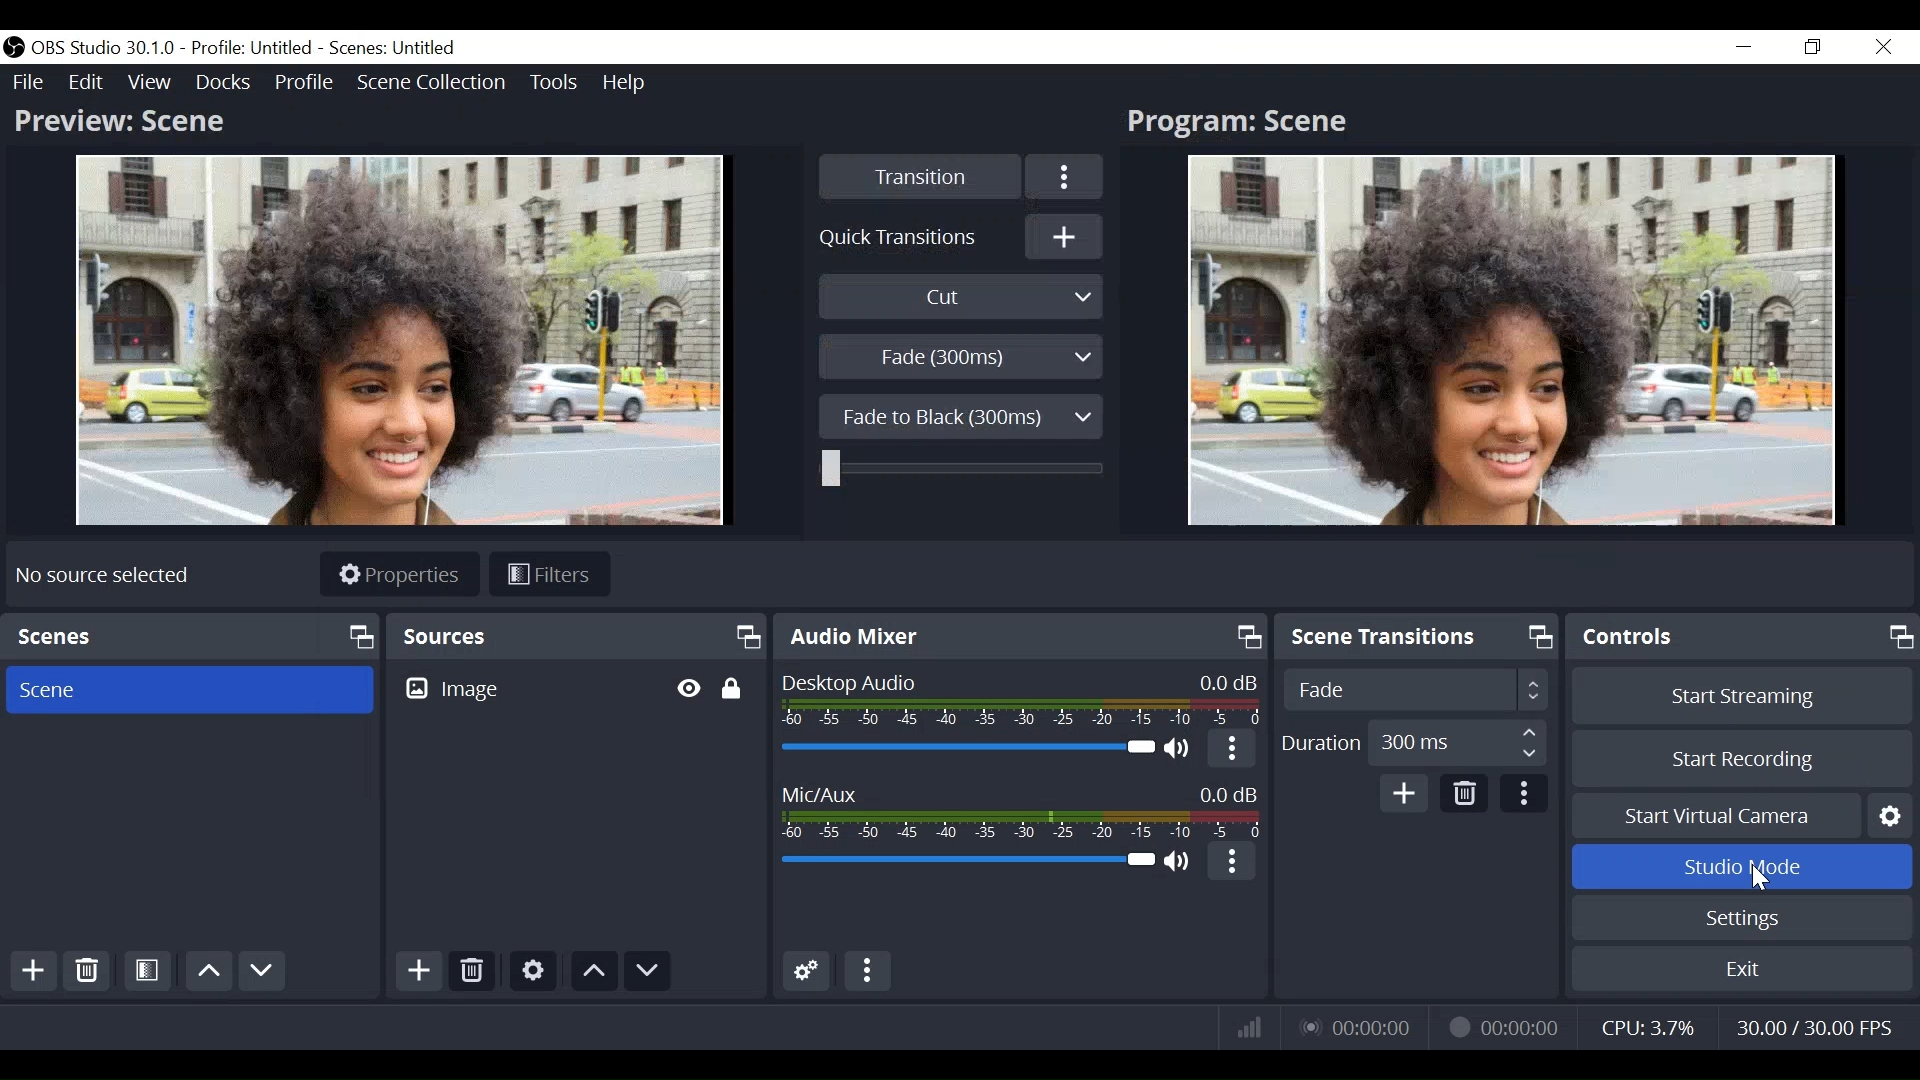 Image resolution: width=1920 pixels, height=1080 pixels. Describe the element at coordinates (1182, 865) in the screenshot. I see `(un)mute` at that location.